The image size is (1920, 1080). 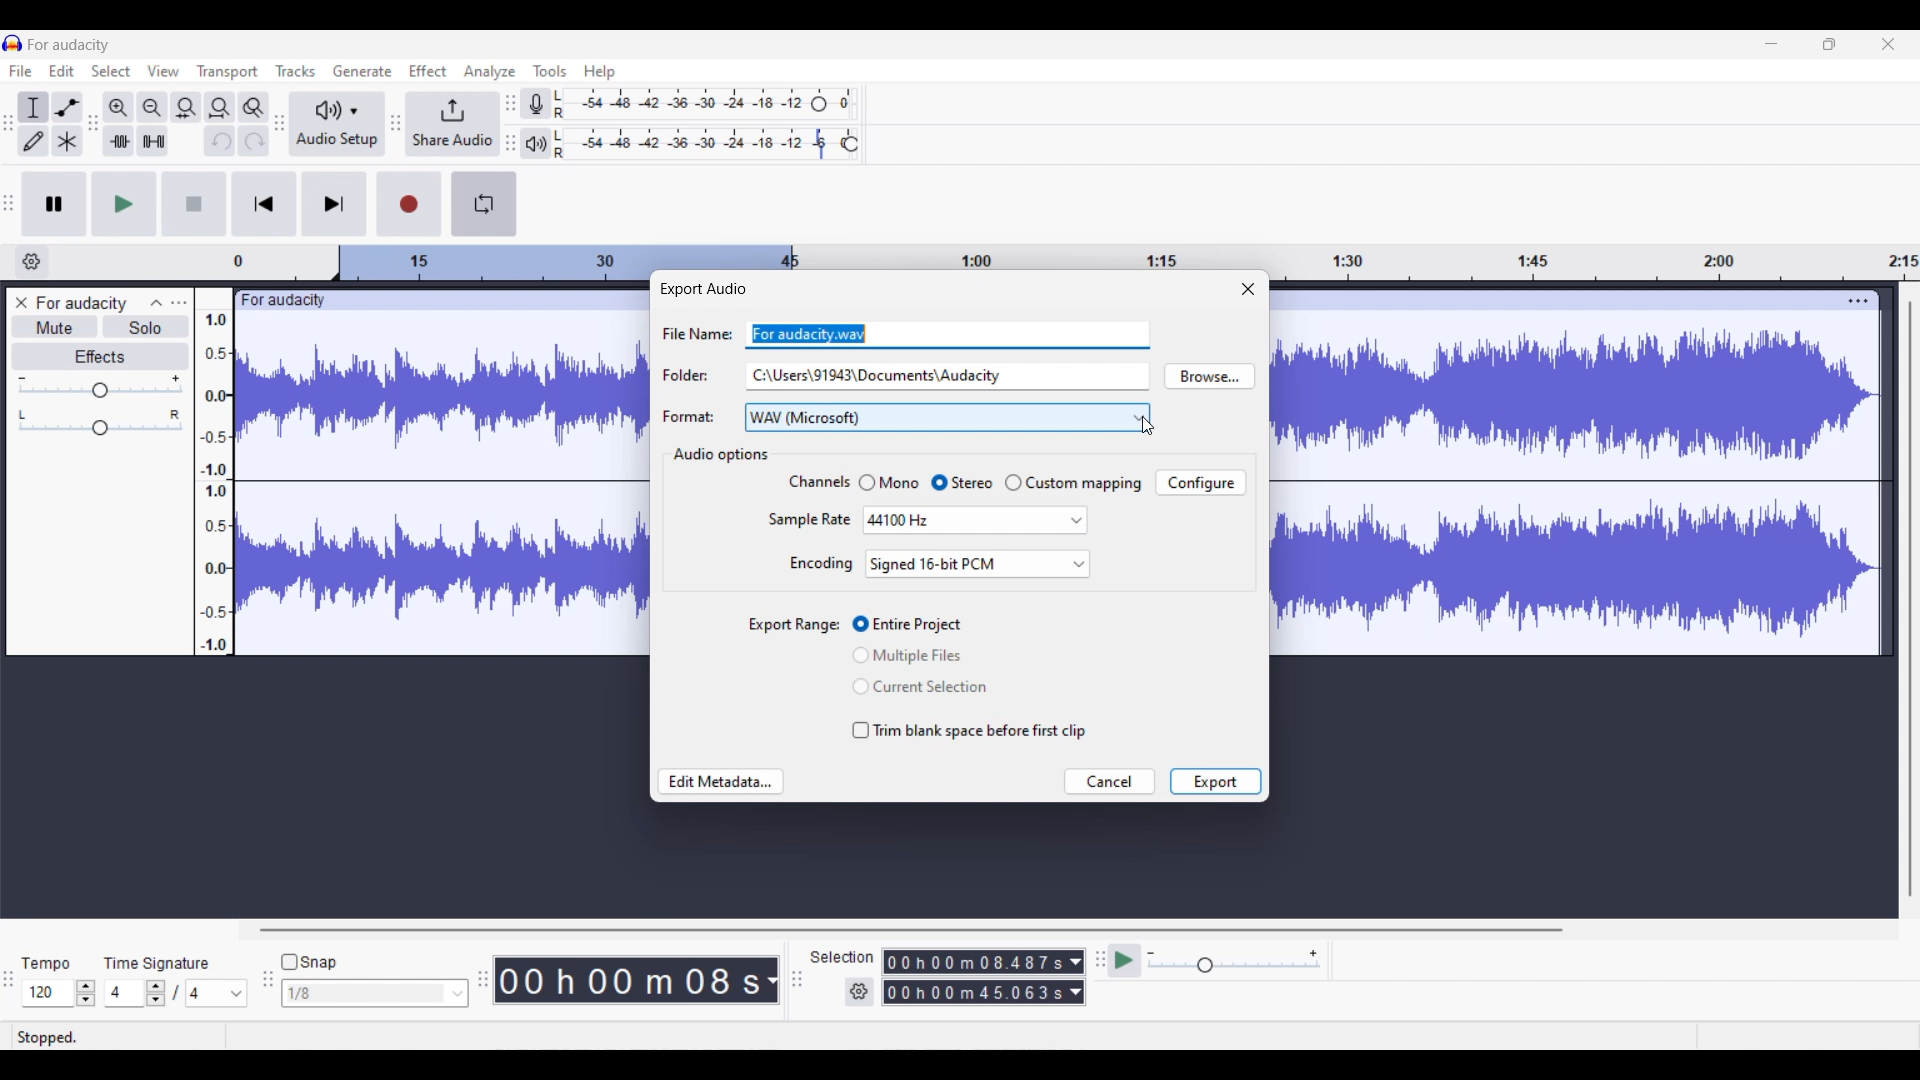 I want to click on File menu, so click(x=21, y=70).